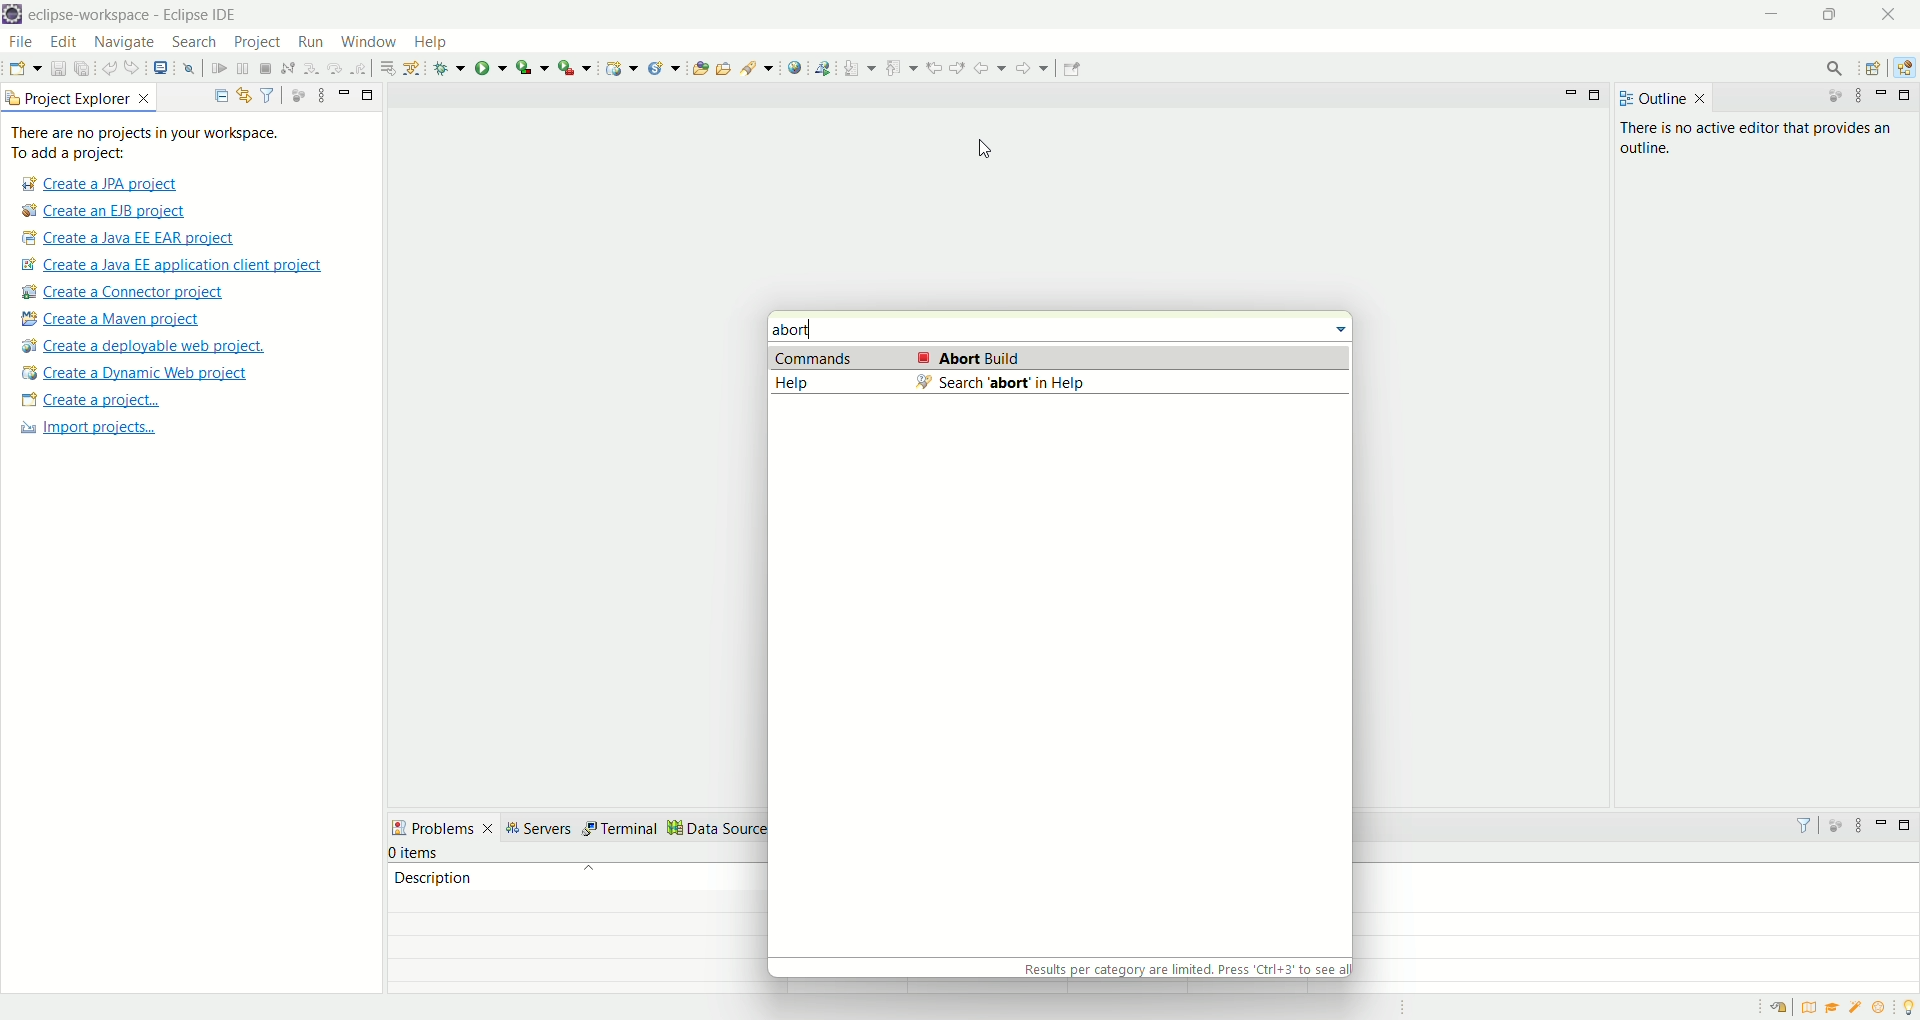 This screenshot has height=1020, width=1920. I want to click on abort, so click(802, 329).